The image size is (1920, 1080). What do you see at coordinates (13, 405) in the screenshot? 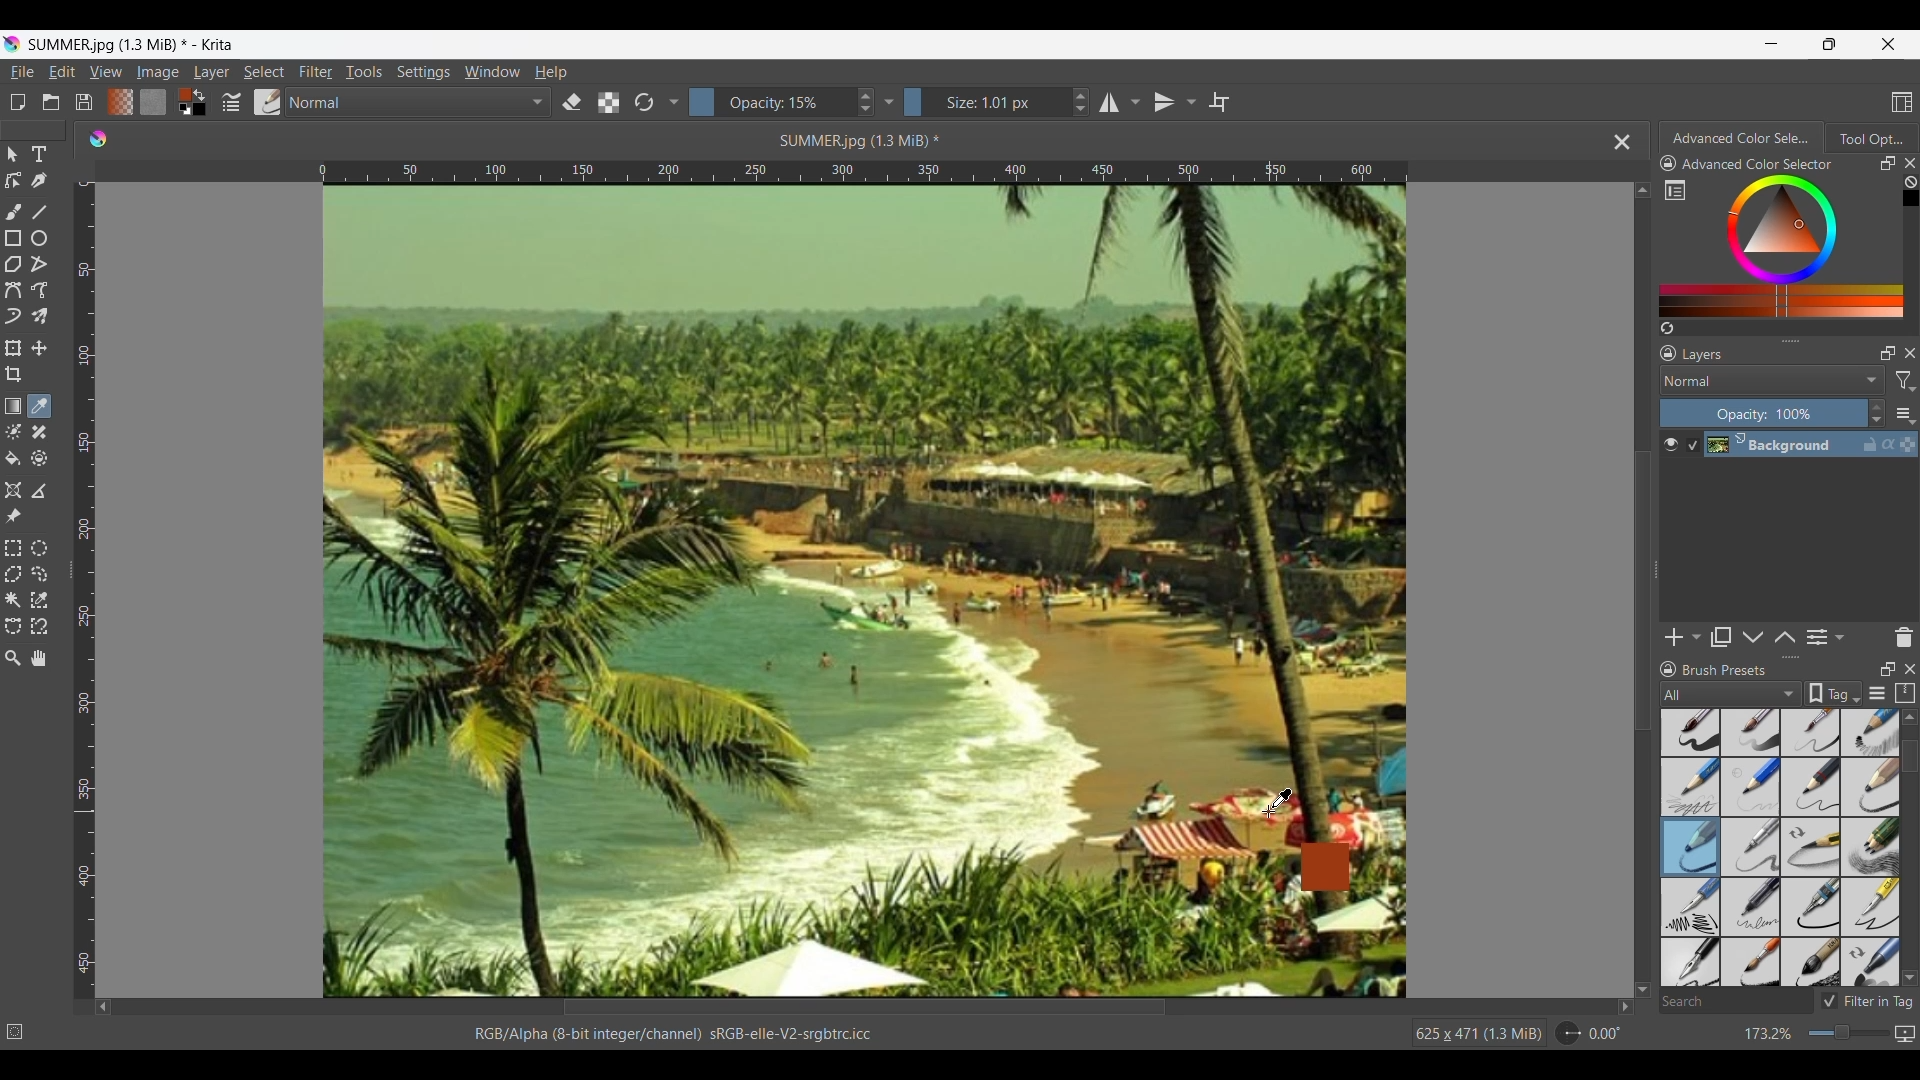
I see `Draw a gradient` at bounding box center [13, 405].